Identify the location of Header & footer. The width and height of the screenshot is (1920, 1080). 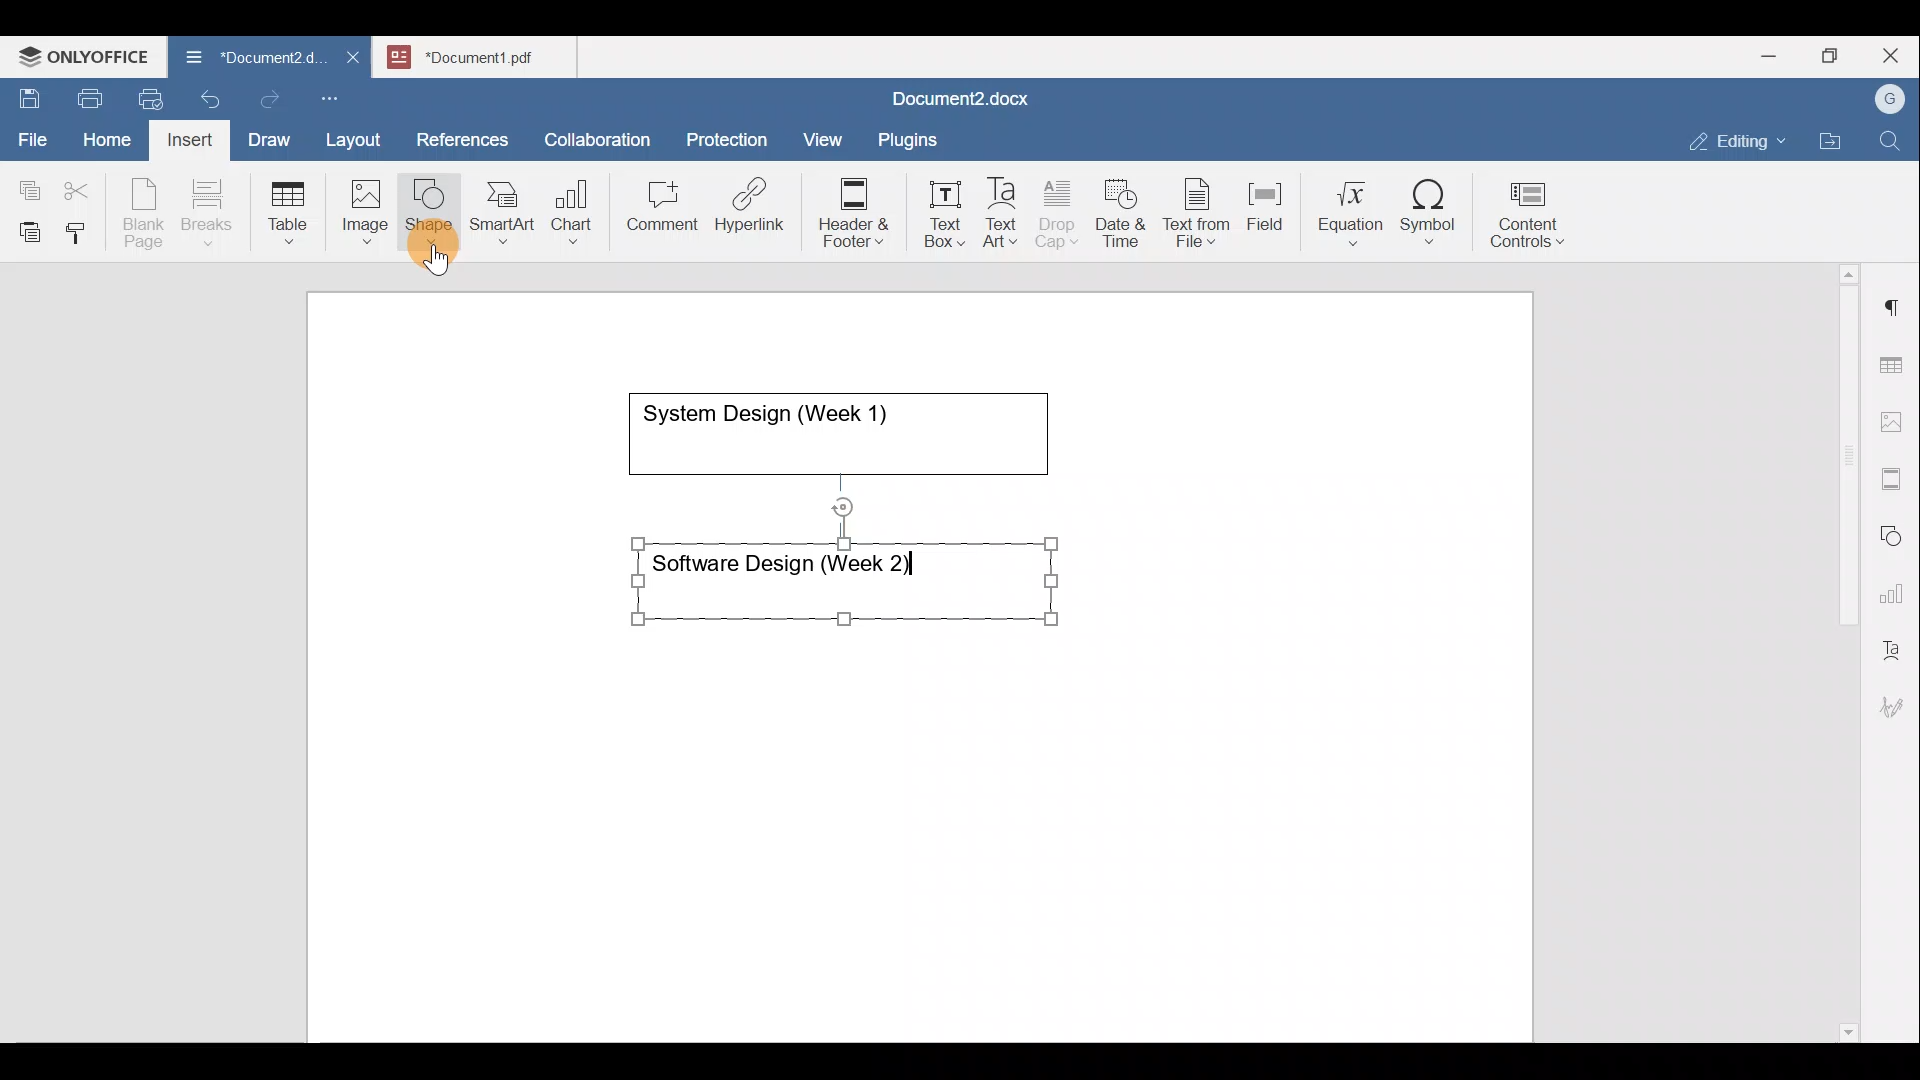
(847, 211).